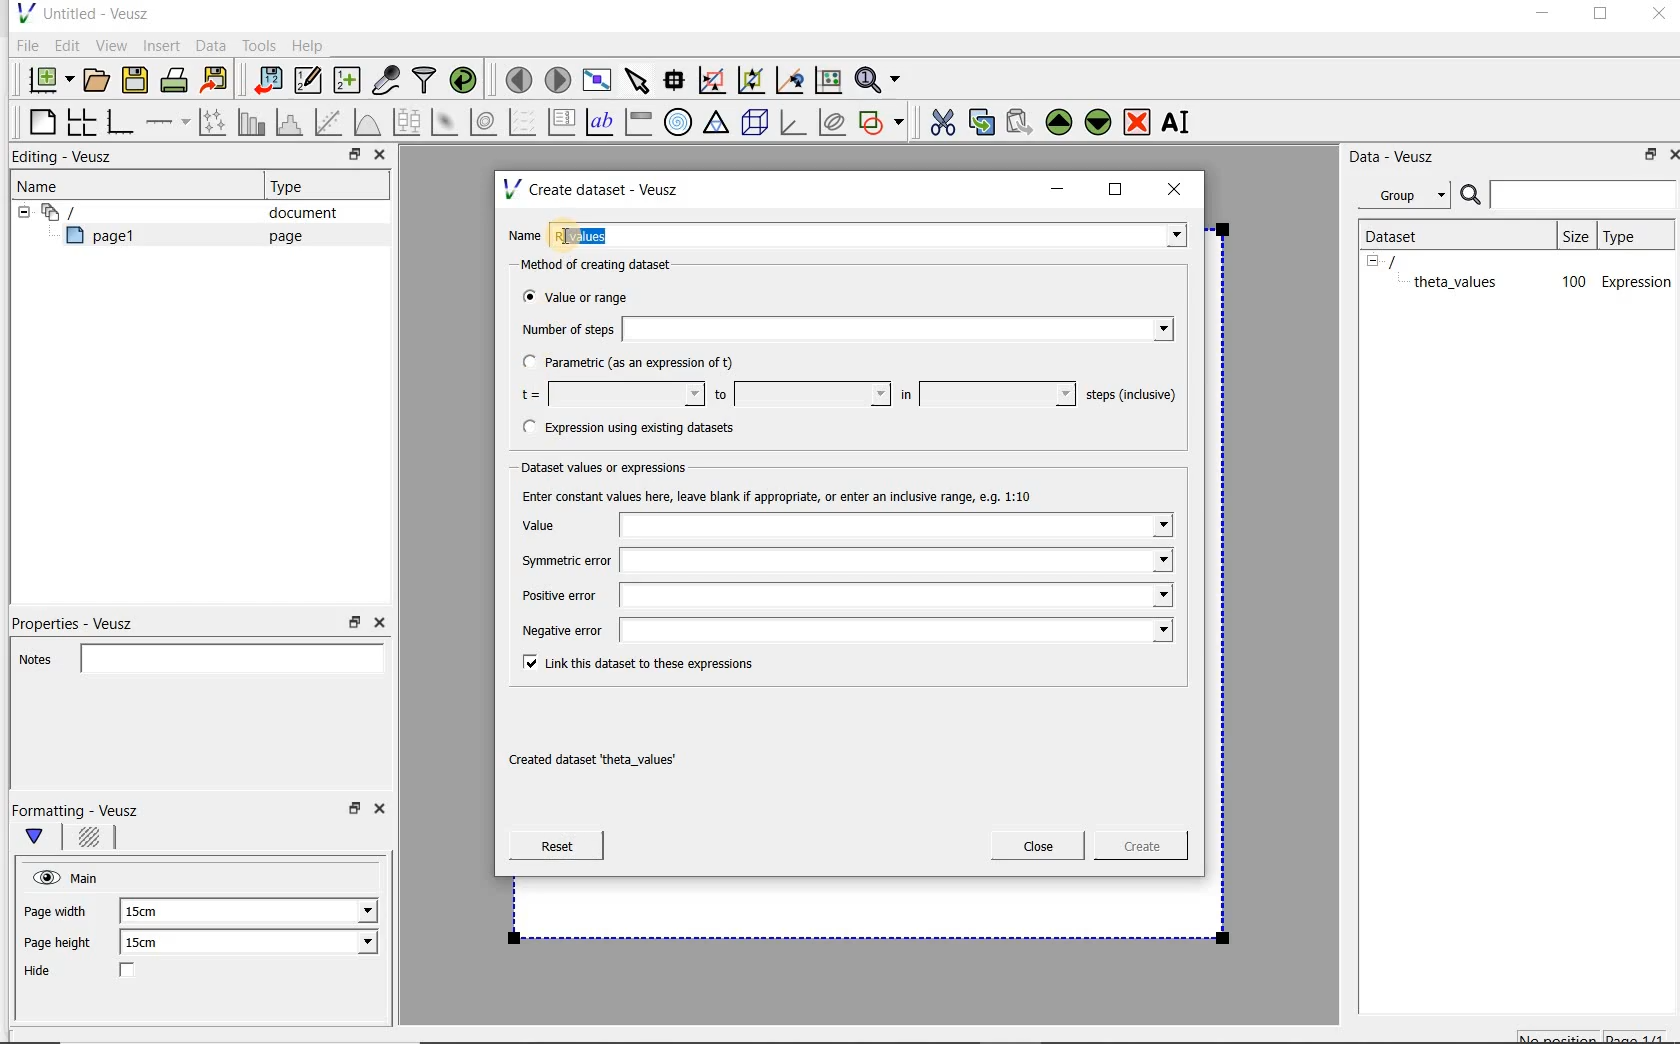 The height and width of the screenshot is (1044, 1680). I want to click on plot a vector field, so click(523, 120).